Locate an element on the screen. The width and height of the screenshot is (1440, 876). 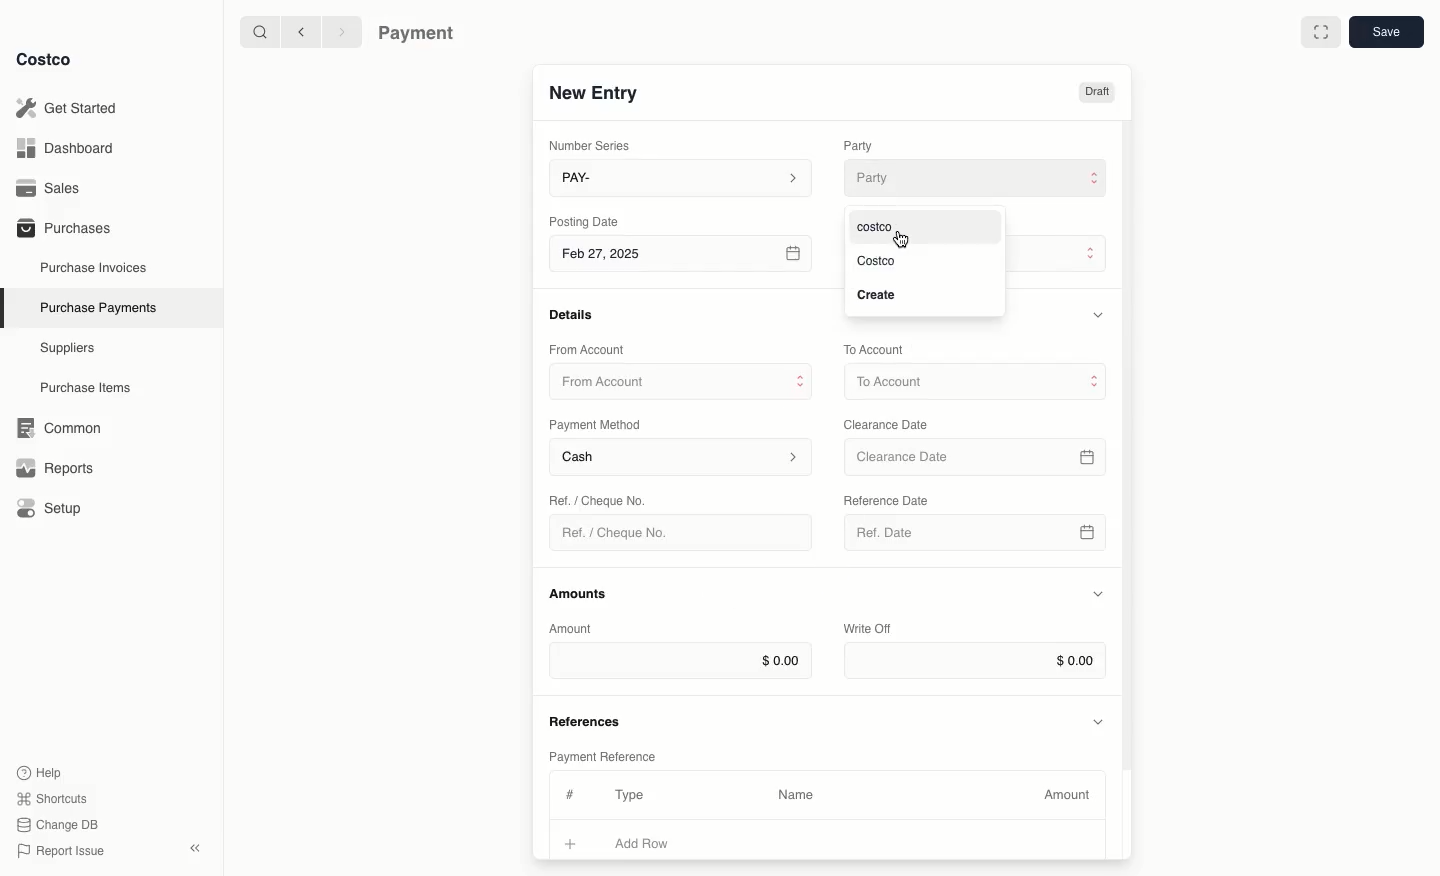
Clearance Date is located at coordinates (978, 458).